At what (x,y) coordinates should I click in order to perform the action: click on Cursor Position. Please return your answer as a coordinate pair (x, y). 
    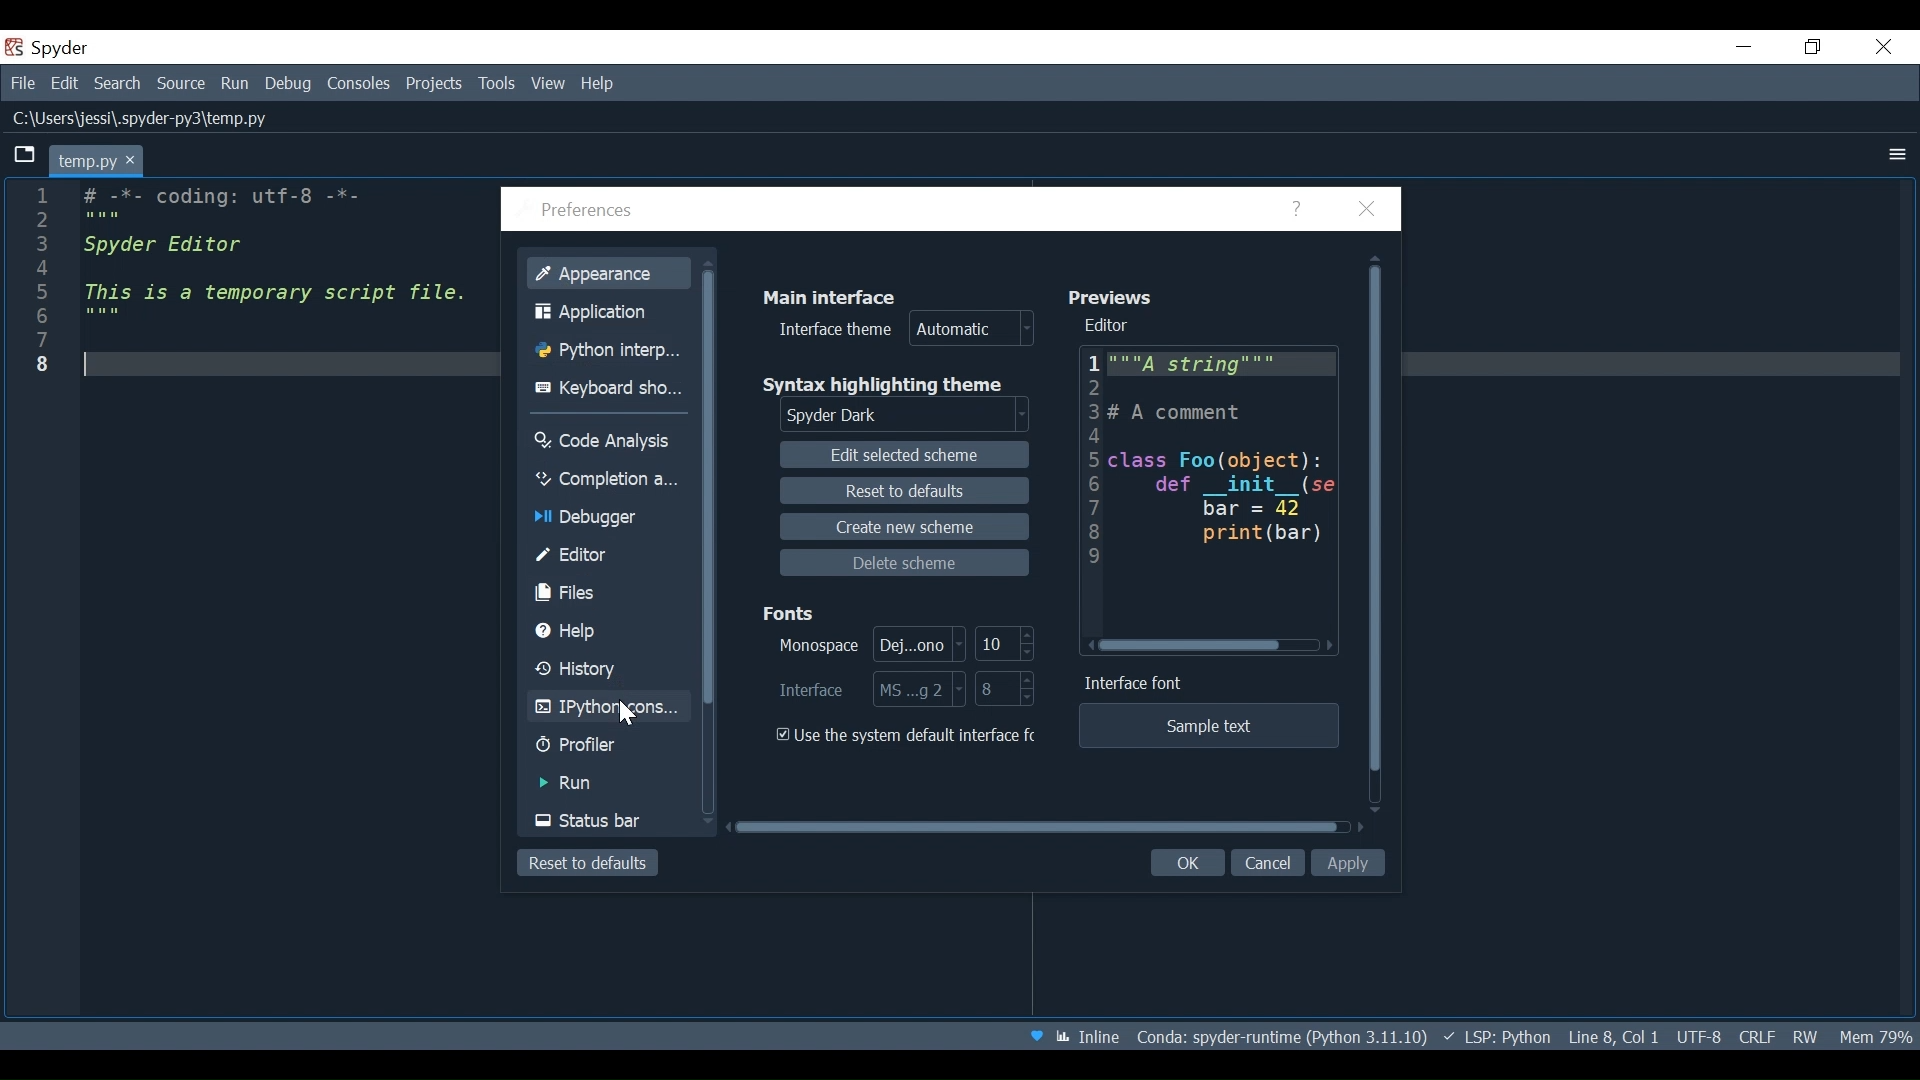
    Looking at the image, I should click on (1640, 1039).